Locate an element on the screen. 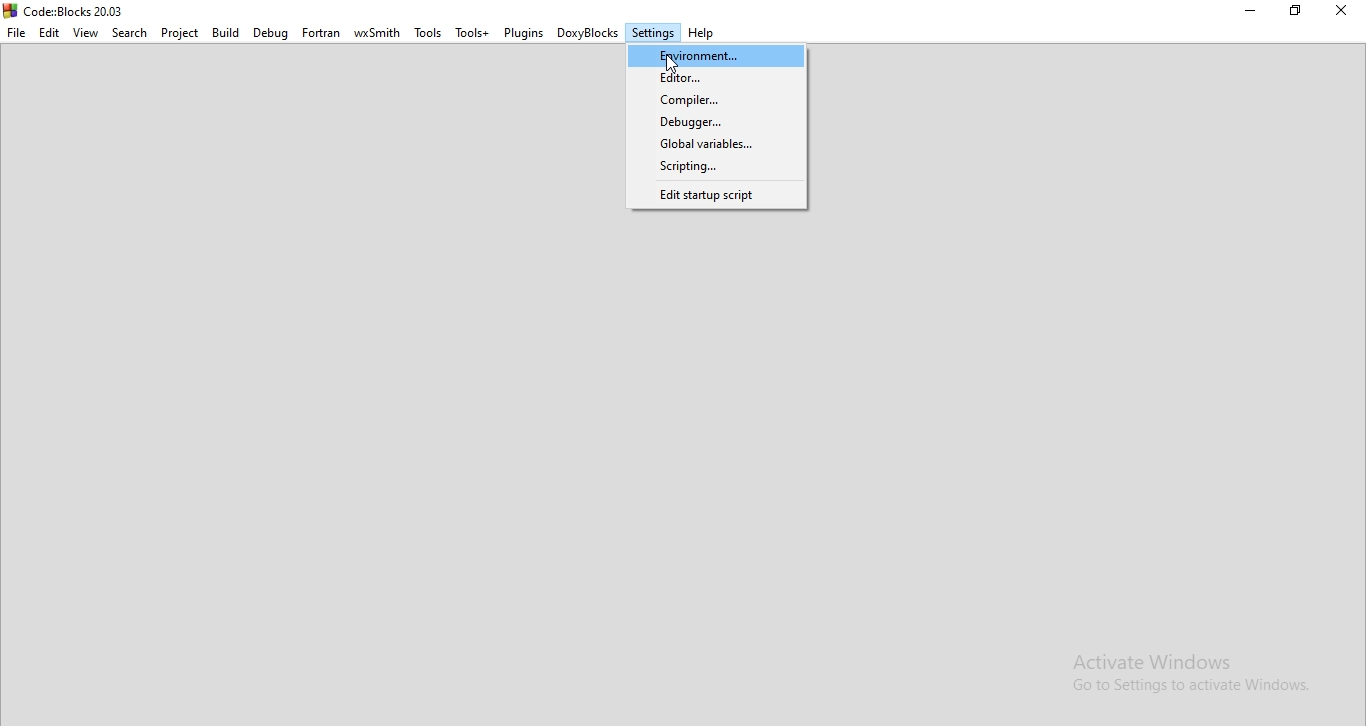 The height and width of the screenshot is (726, 1366). highlighted is located at coordinates (653, 32).